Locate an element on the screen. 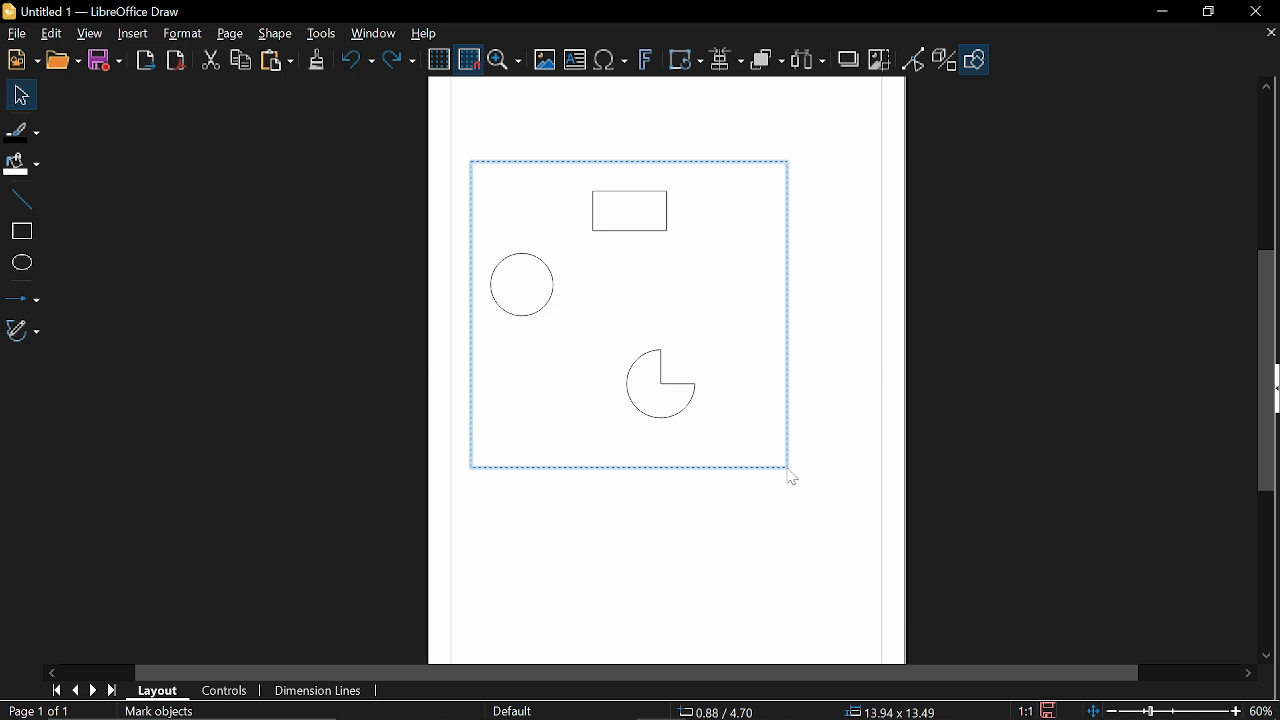 The image size is (1280, 720). Dimension lines is located at coordinates (319, 691).